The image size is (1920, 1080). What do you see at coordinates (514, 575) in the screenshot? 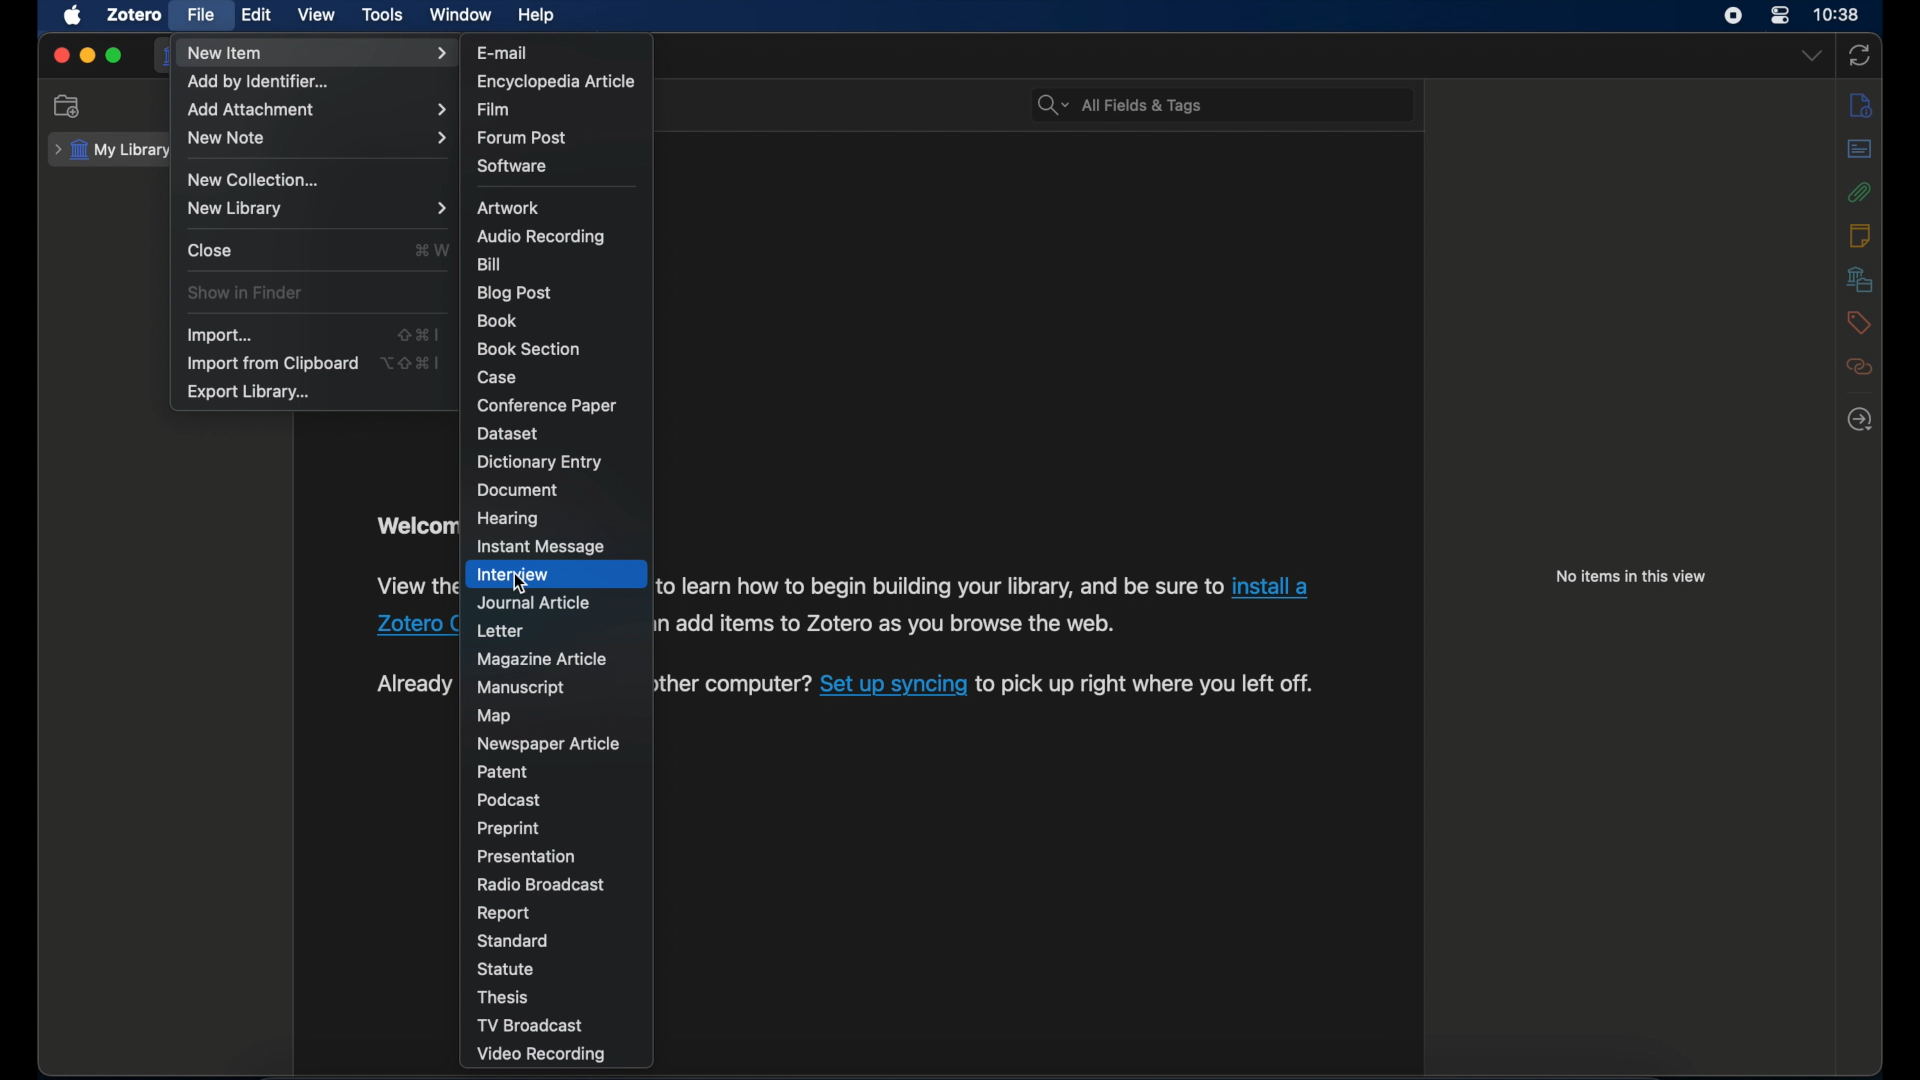
I see `interview` at bounding box center [514, 575].